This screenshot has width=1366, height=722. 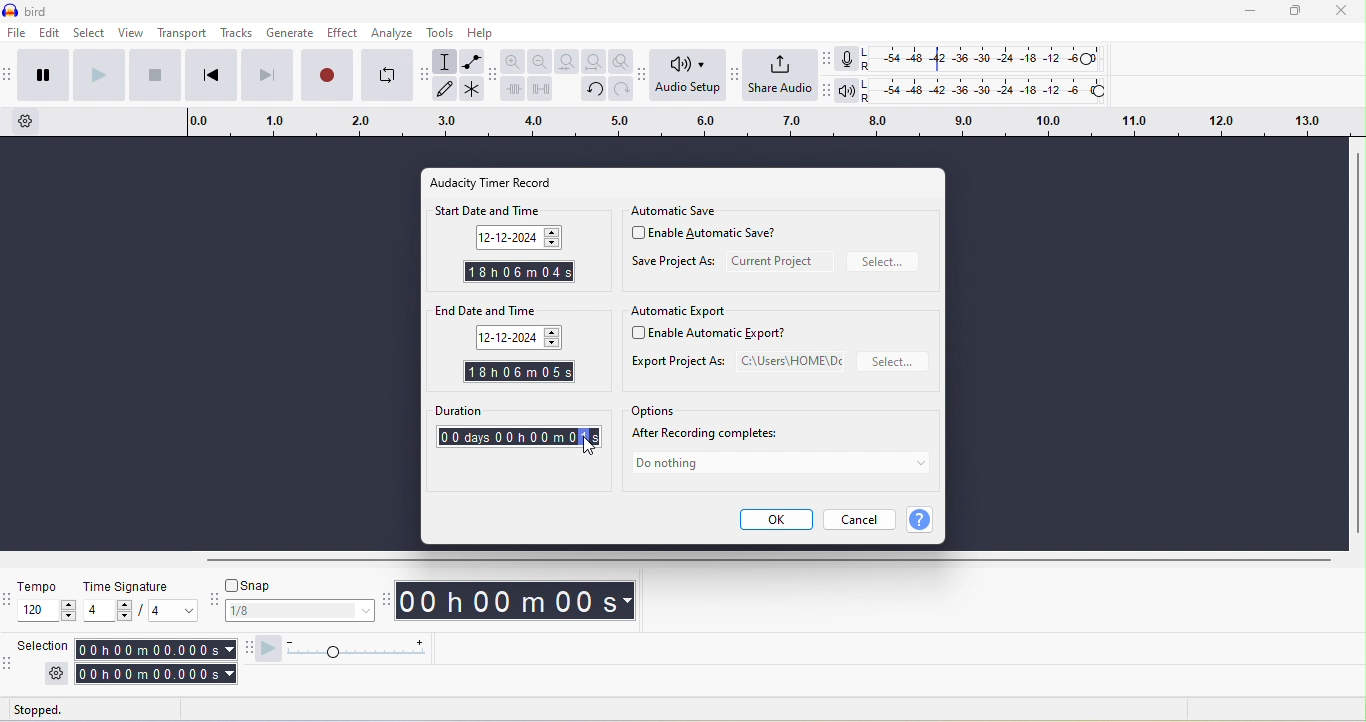 I want to click on fit project to width, so click(x=596, y=61).